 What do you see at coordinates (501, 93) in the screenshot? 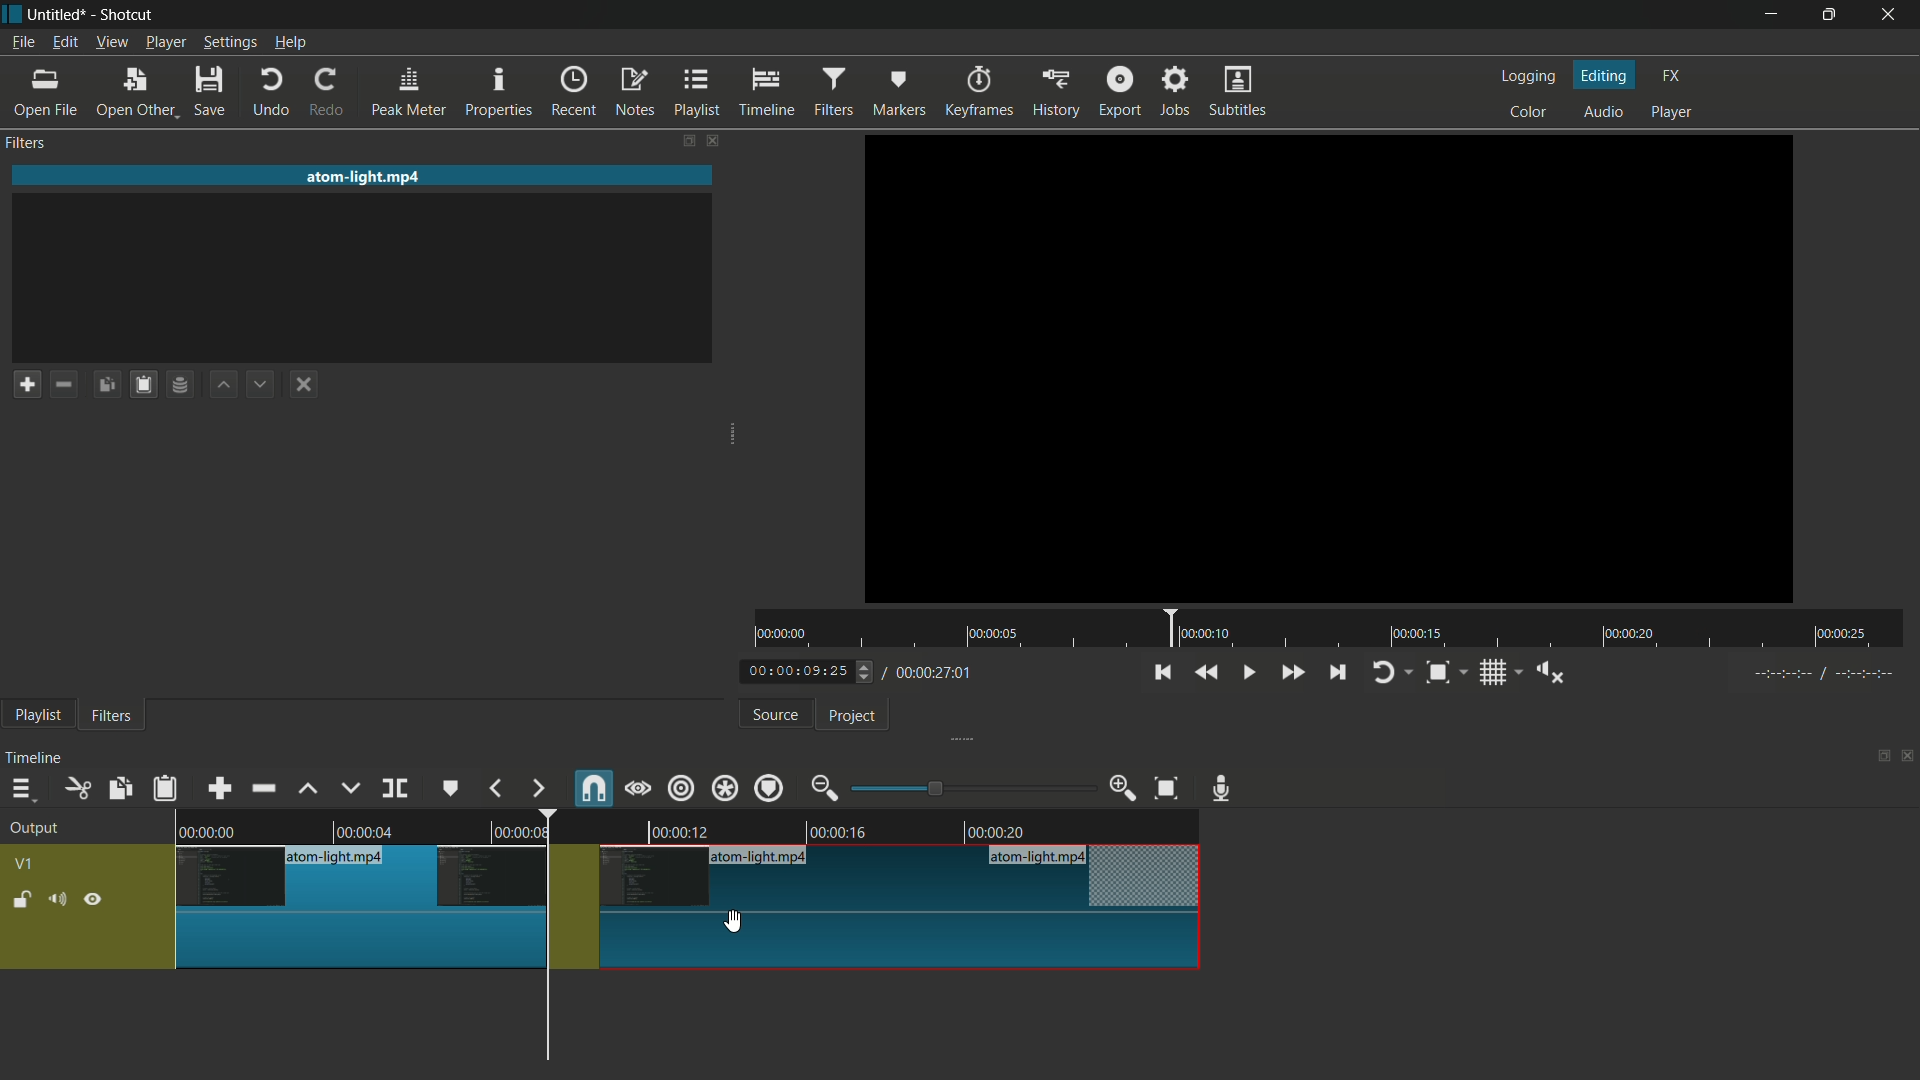
I see `properties` at bounding box center [501, 93].